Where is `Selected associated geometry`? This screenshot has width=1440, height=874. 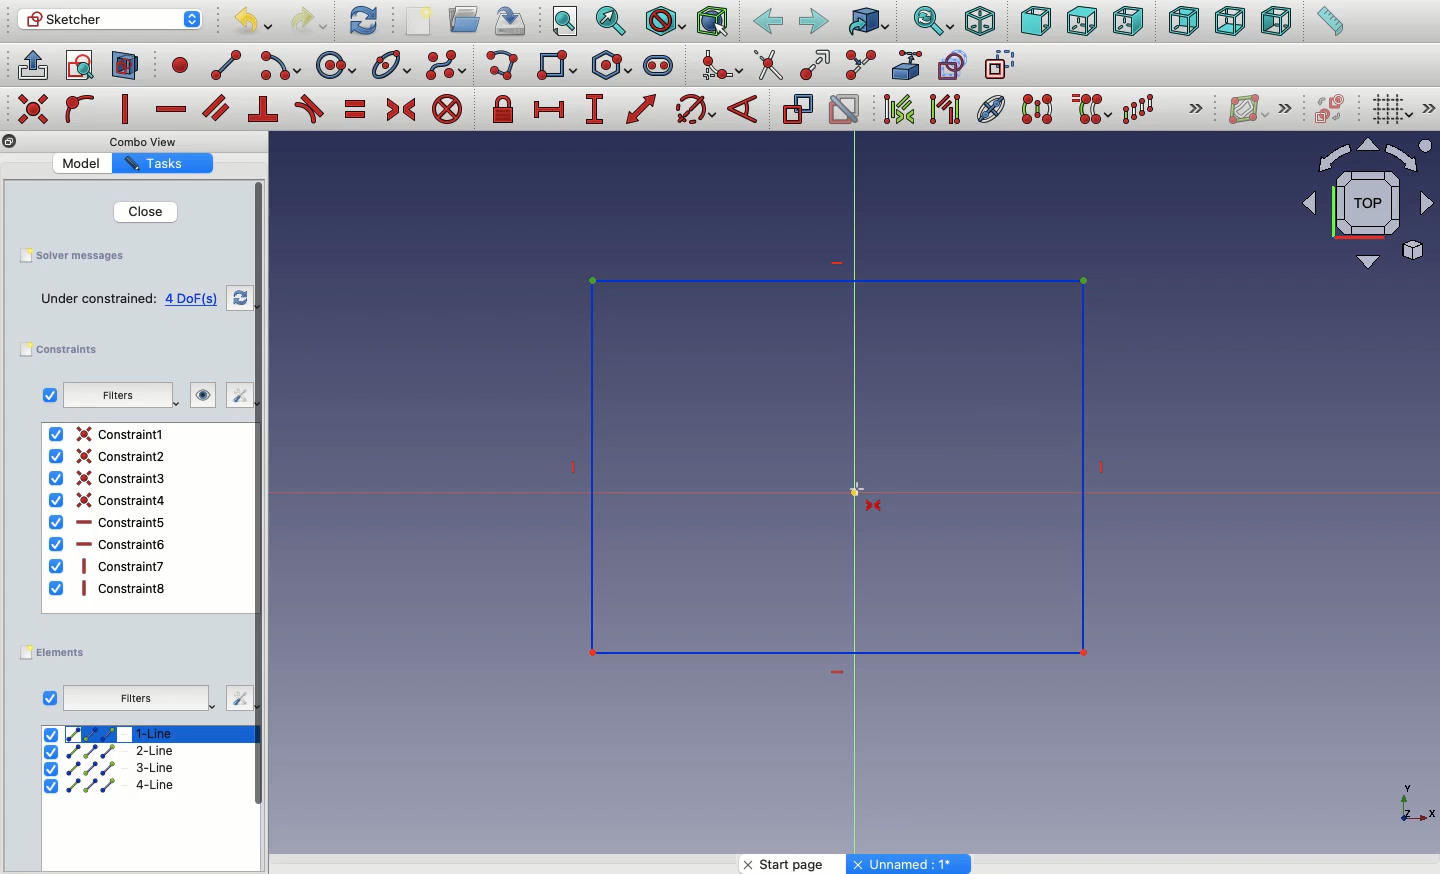 Selected associated geometry is located at coordinates (943, 108).